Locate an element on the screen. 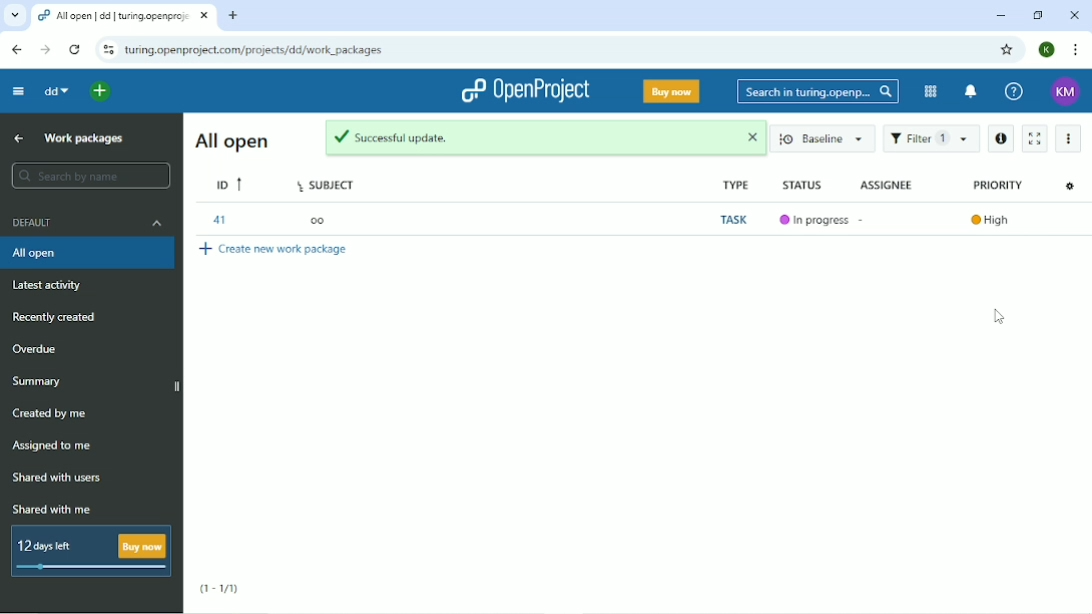  Shared with users is located at coordinates (59, 476).